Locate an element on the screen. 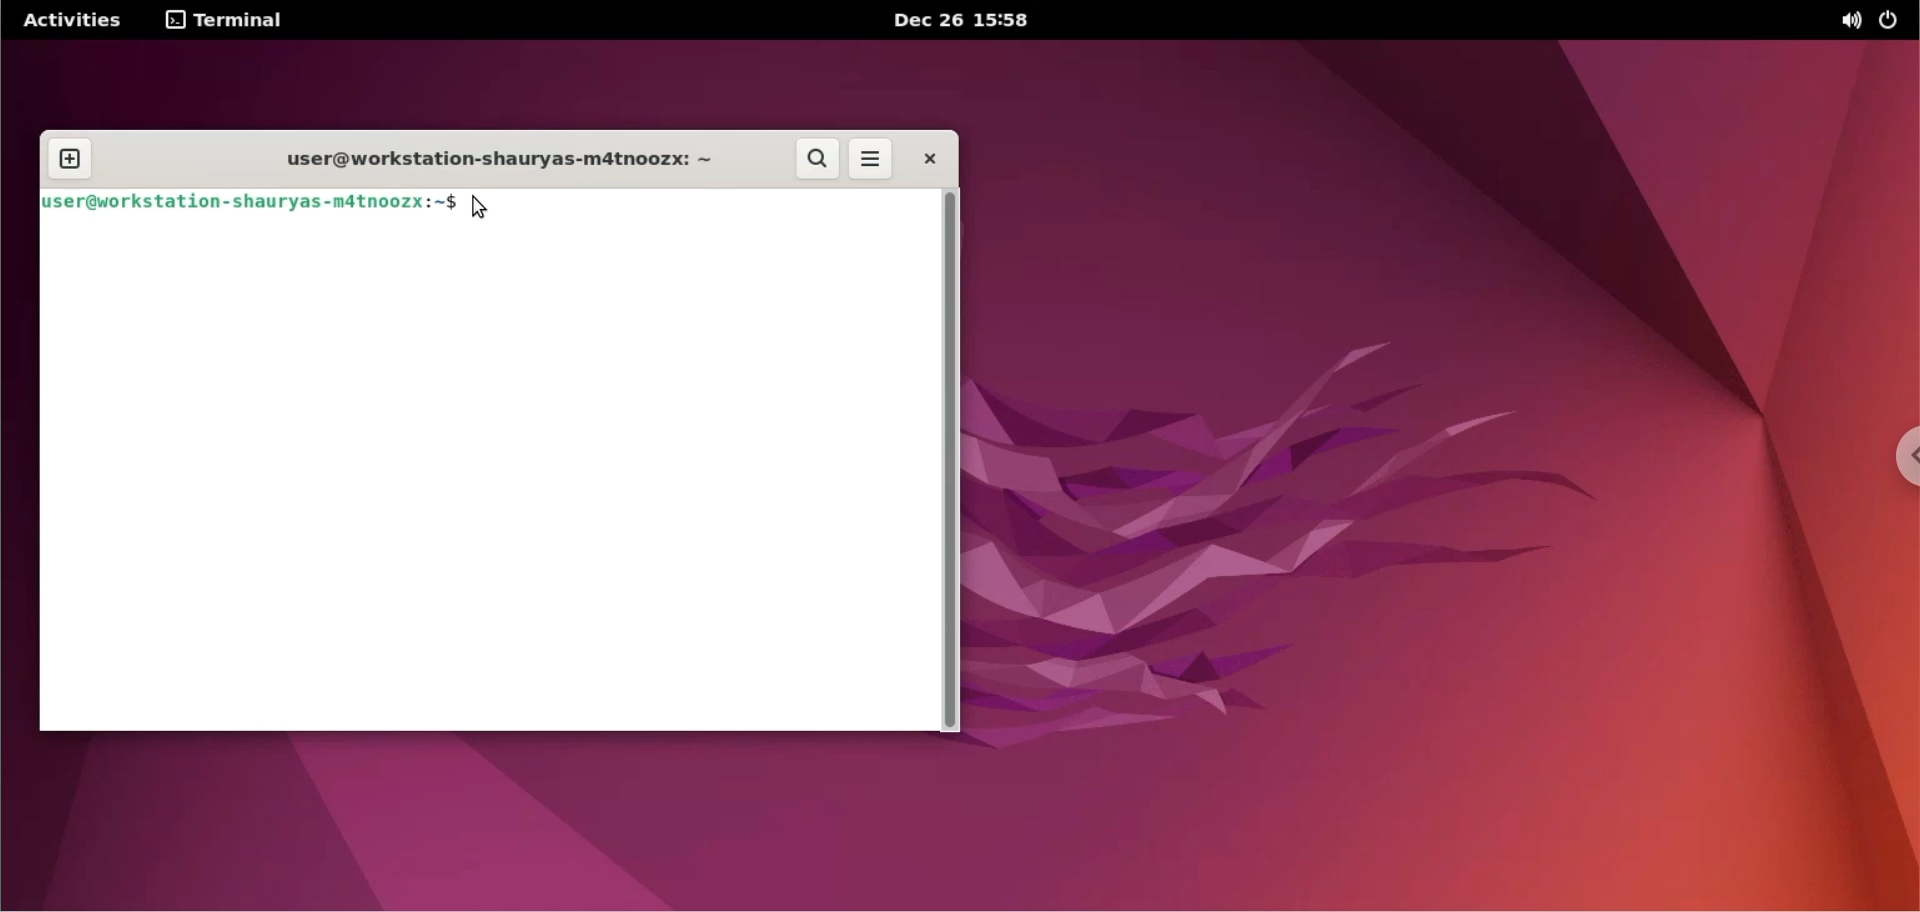  cursor is located at coordinates (481, 207).